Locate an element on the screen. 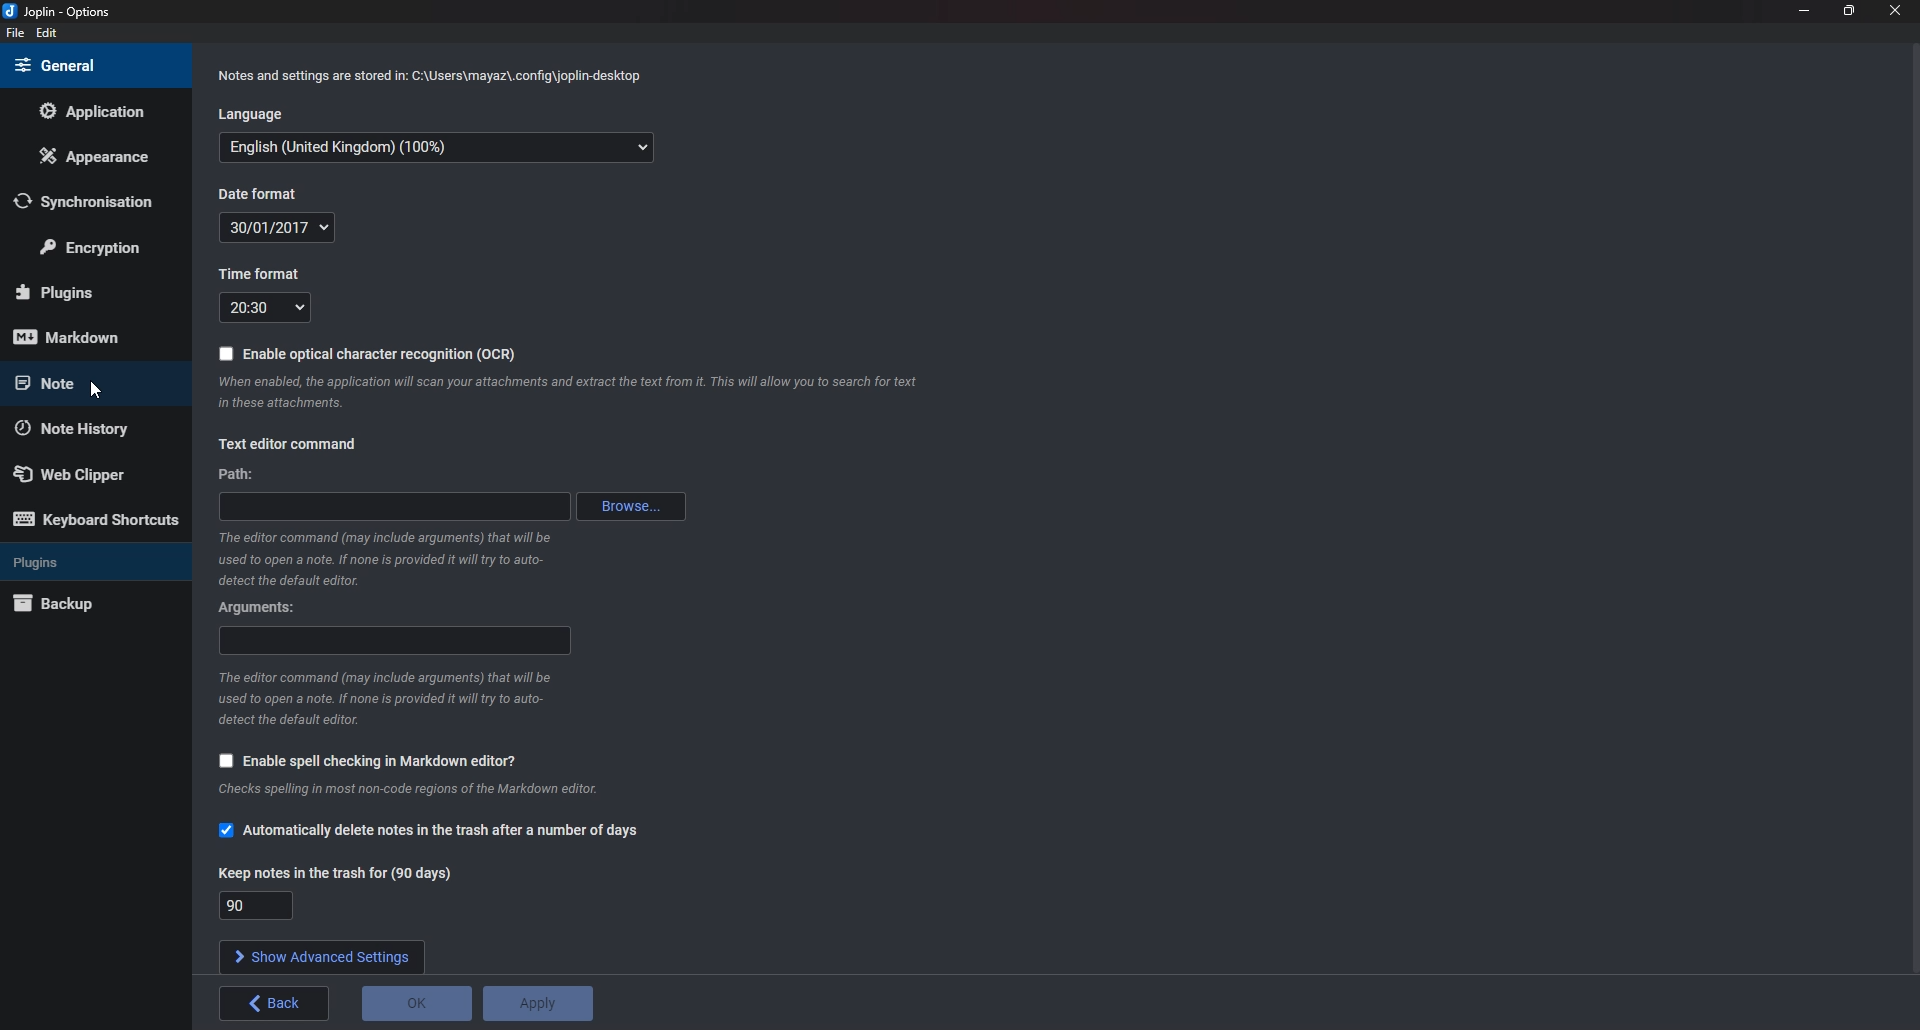 The width and height of the screenshot is (1920, 1030). Encryption is located at coordinates (96, 245).